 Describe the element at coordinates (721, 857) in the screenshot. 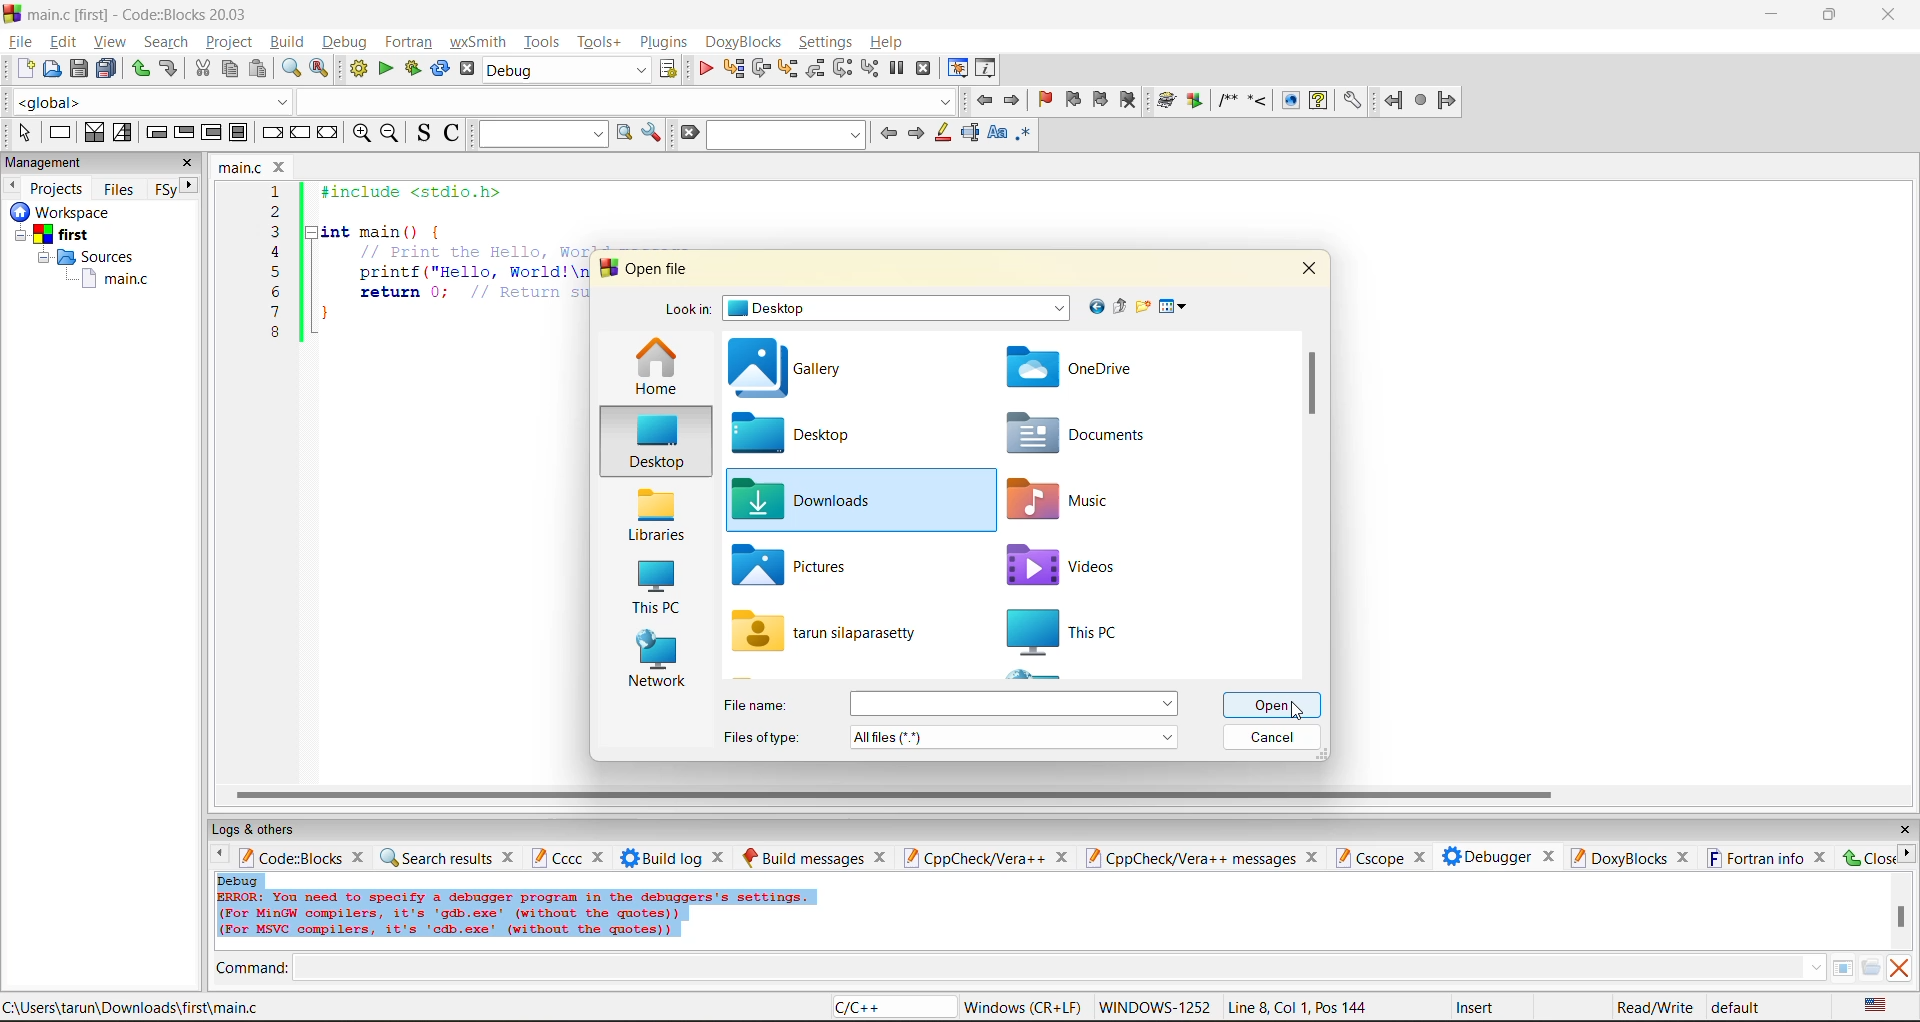

I see `close` at that location.